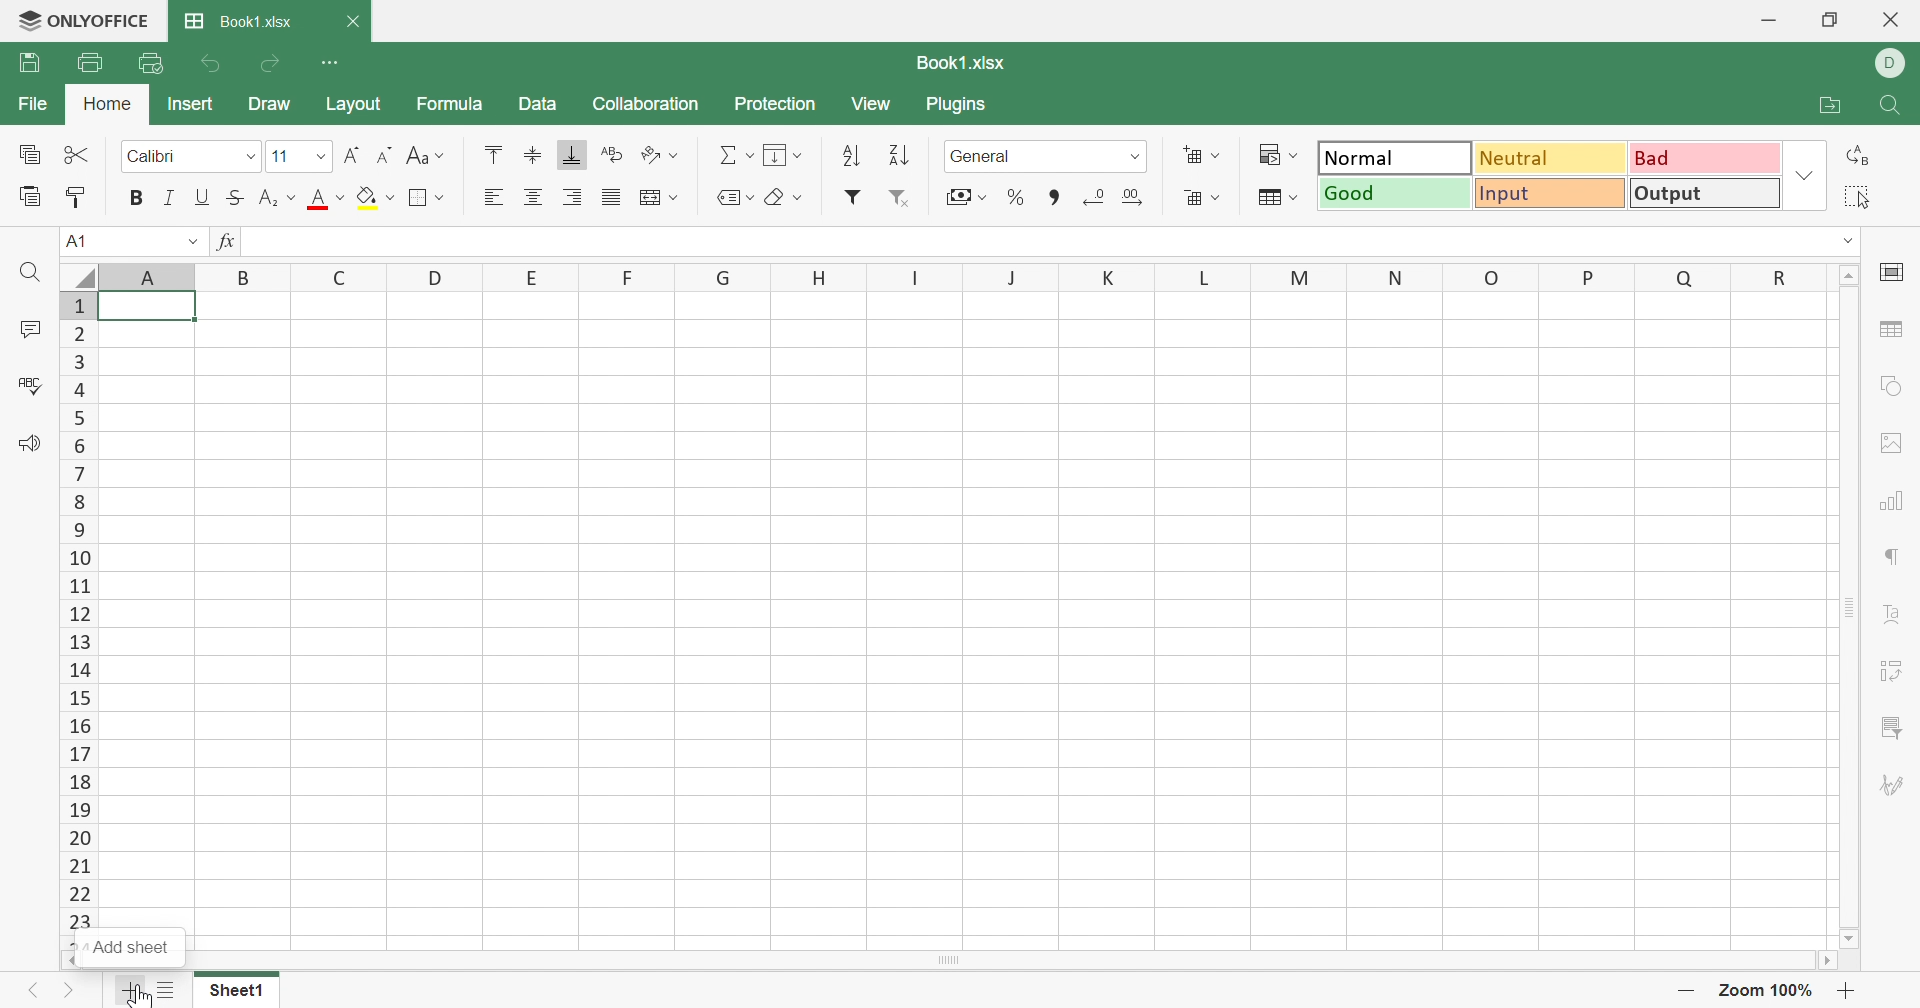  I want to click on R, so click(1775, 278).